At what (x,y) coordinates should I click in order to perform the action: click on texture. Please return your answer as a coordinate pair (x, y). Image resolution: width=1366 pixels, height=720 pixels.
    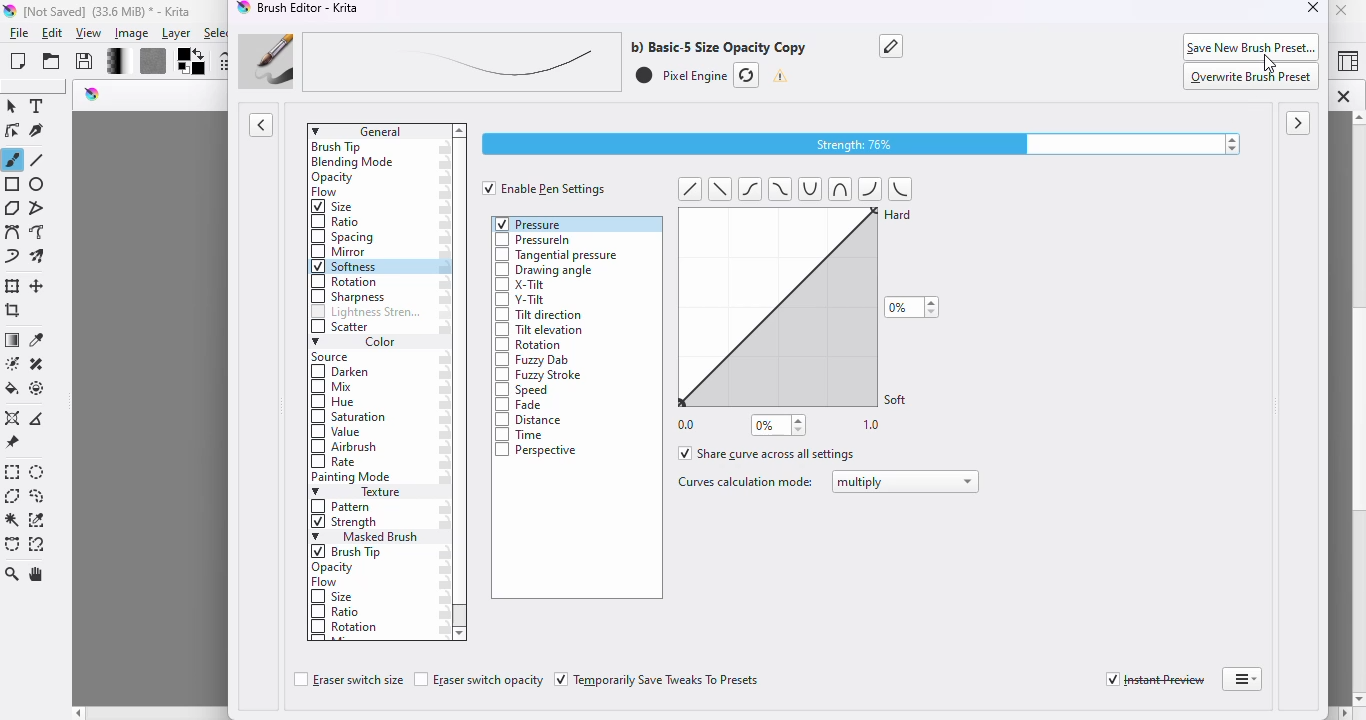
    Looking at the image, I should click on (363, 493).